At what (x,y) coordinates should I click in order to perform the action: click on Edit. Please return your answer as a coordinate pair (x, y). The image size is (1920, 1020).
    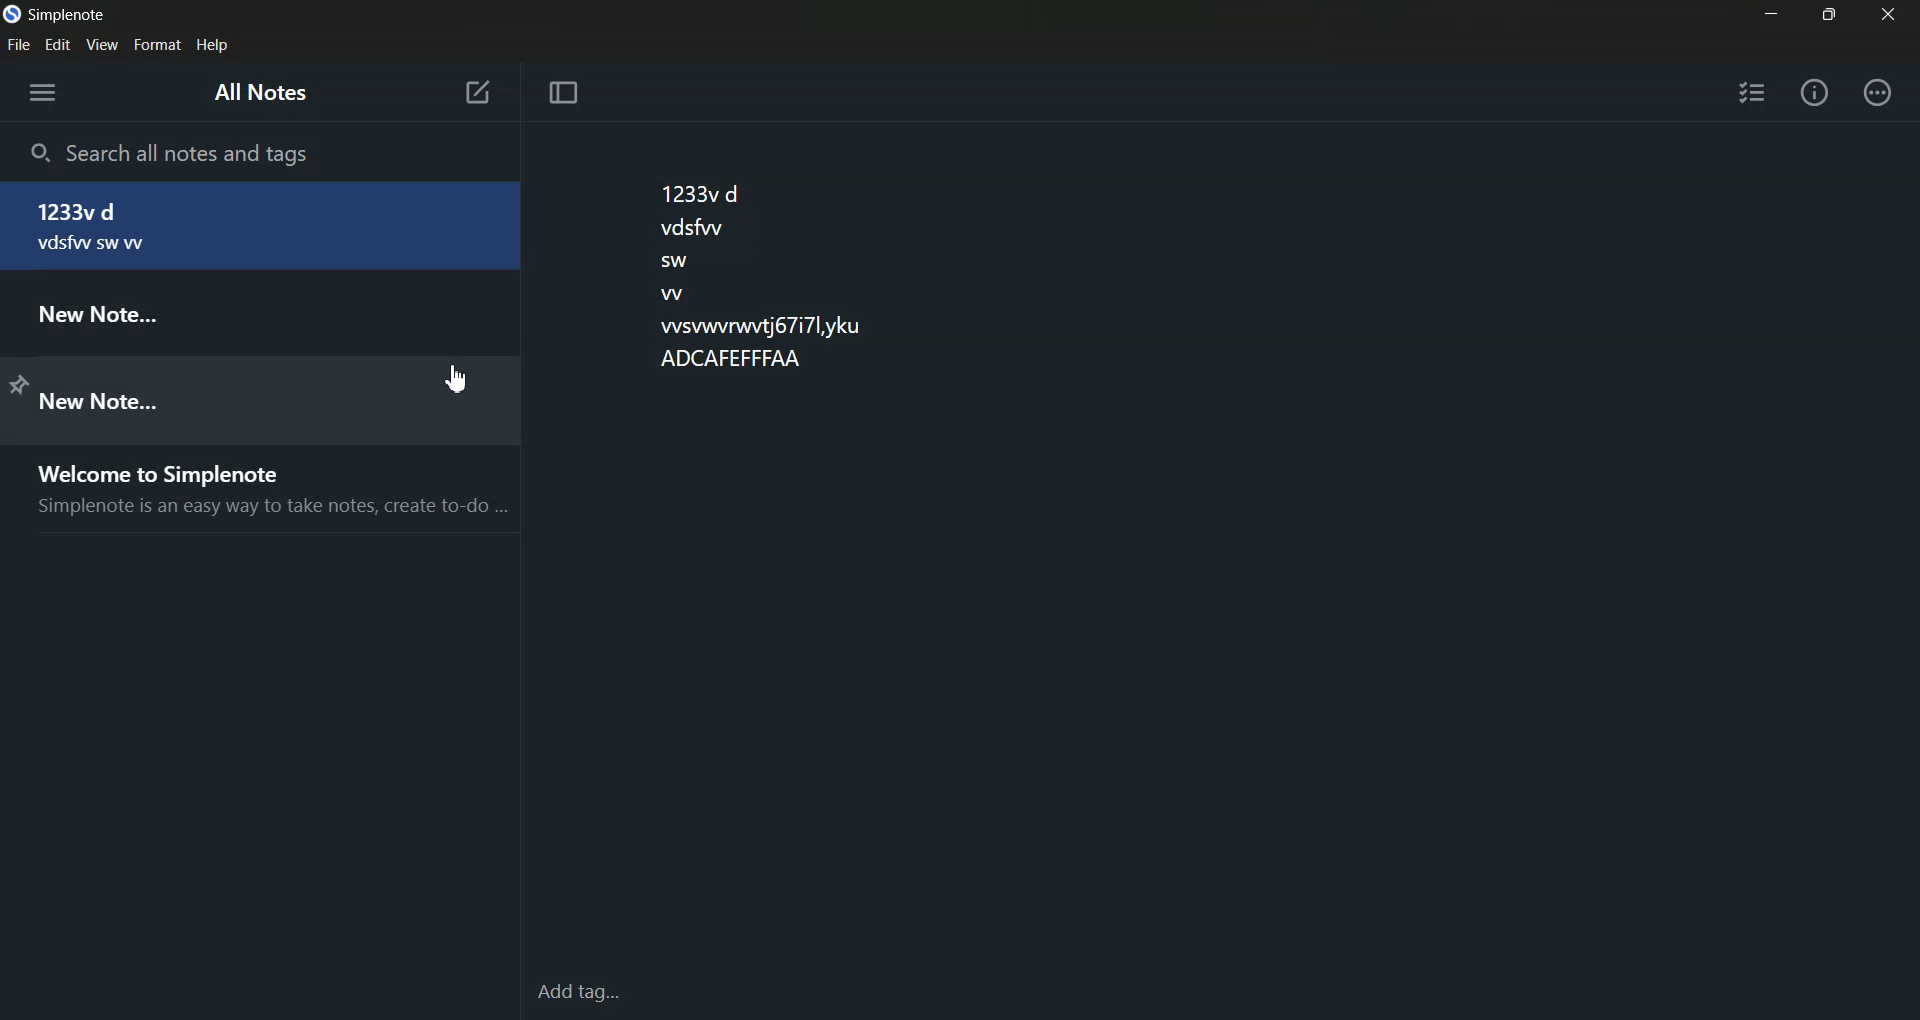
    Looking at the image, I should click on (57, 44).